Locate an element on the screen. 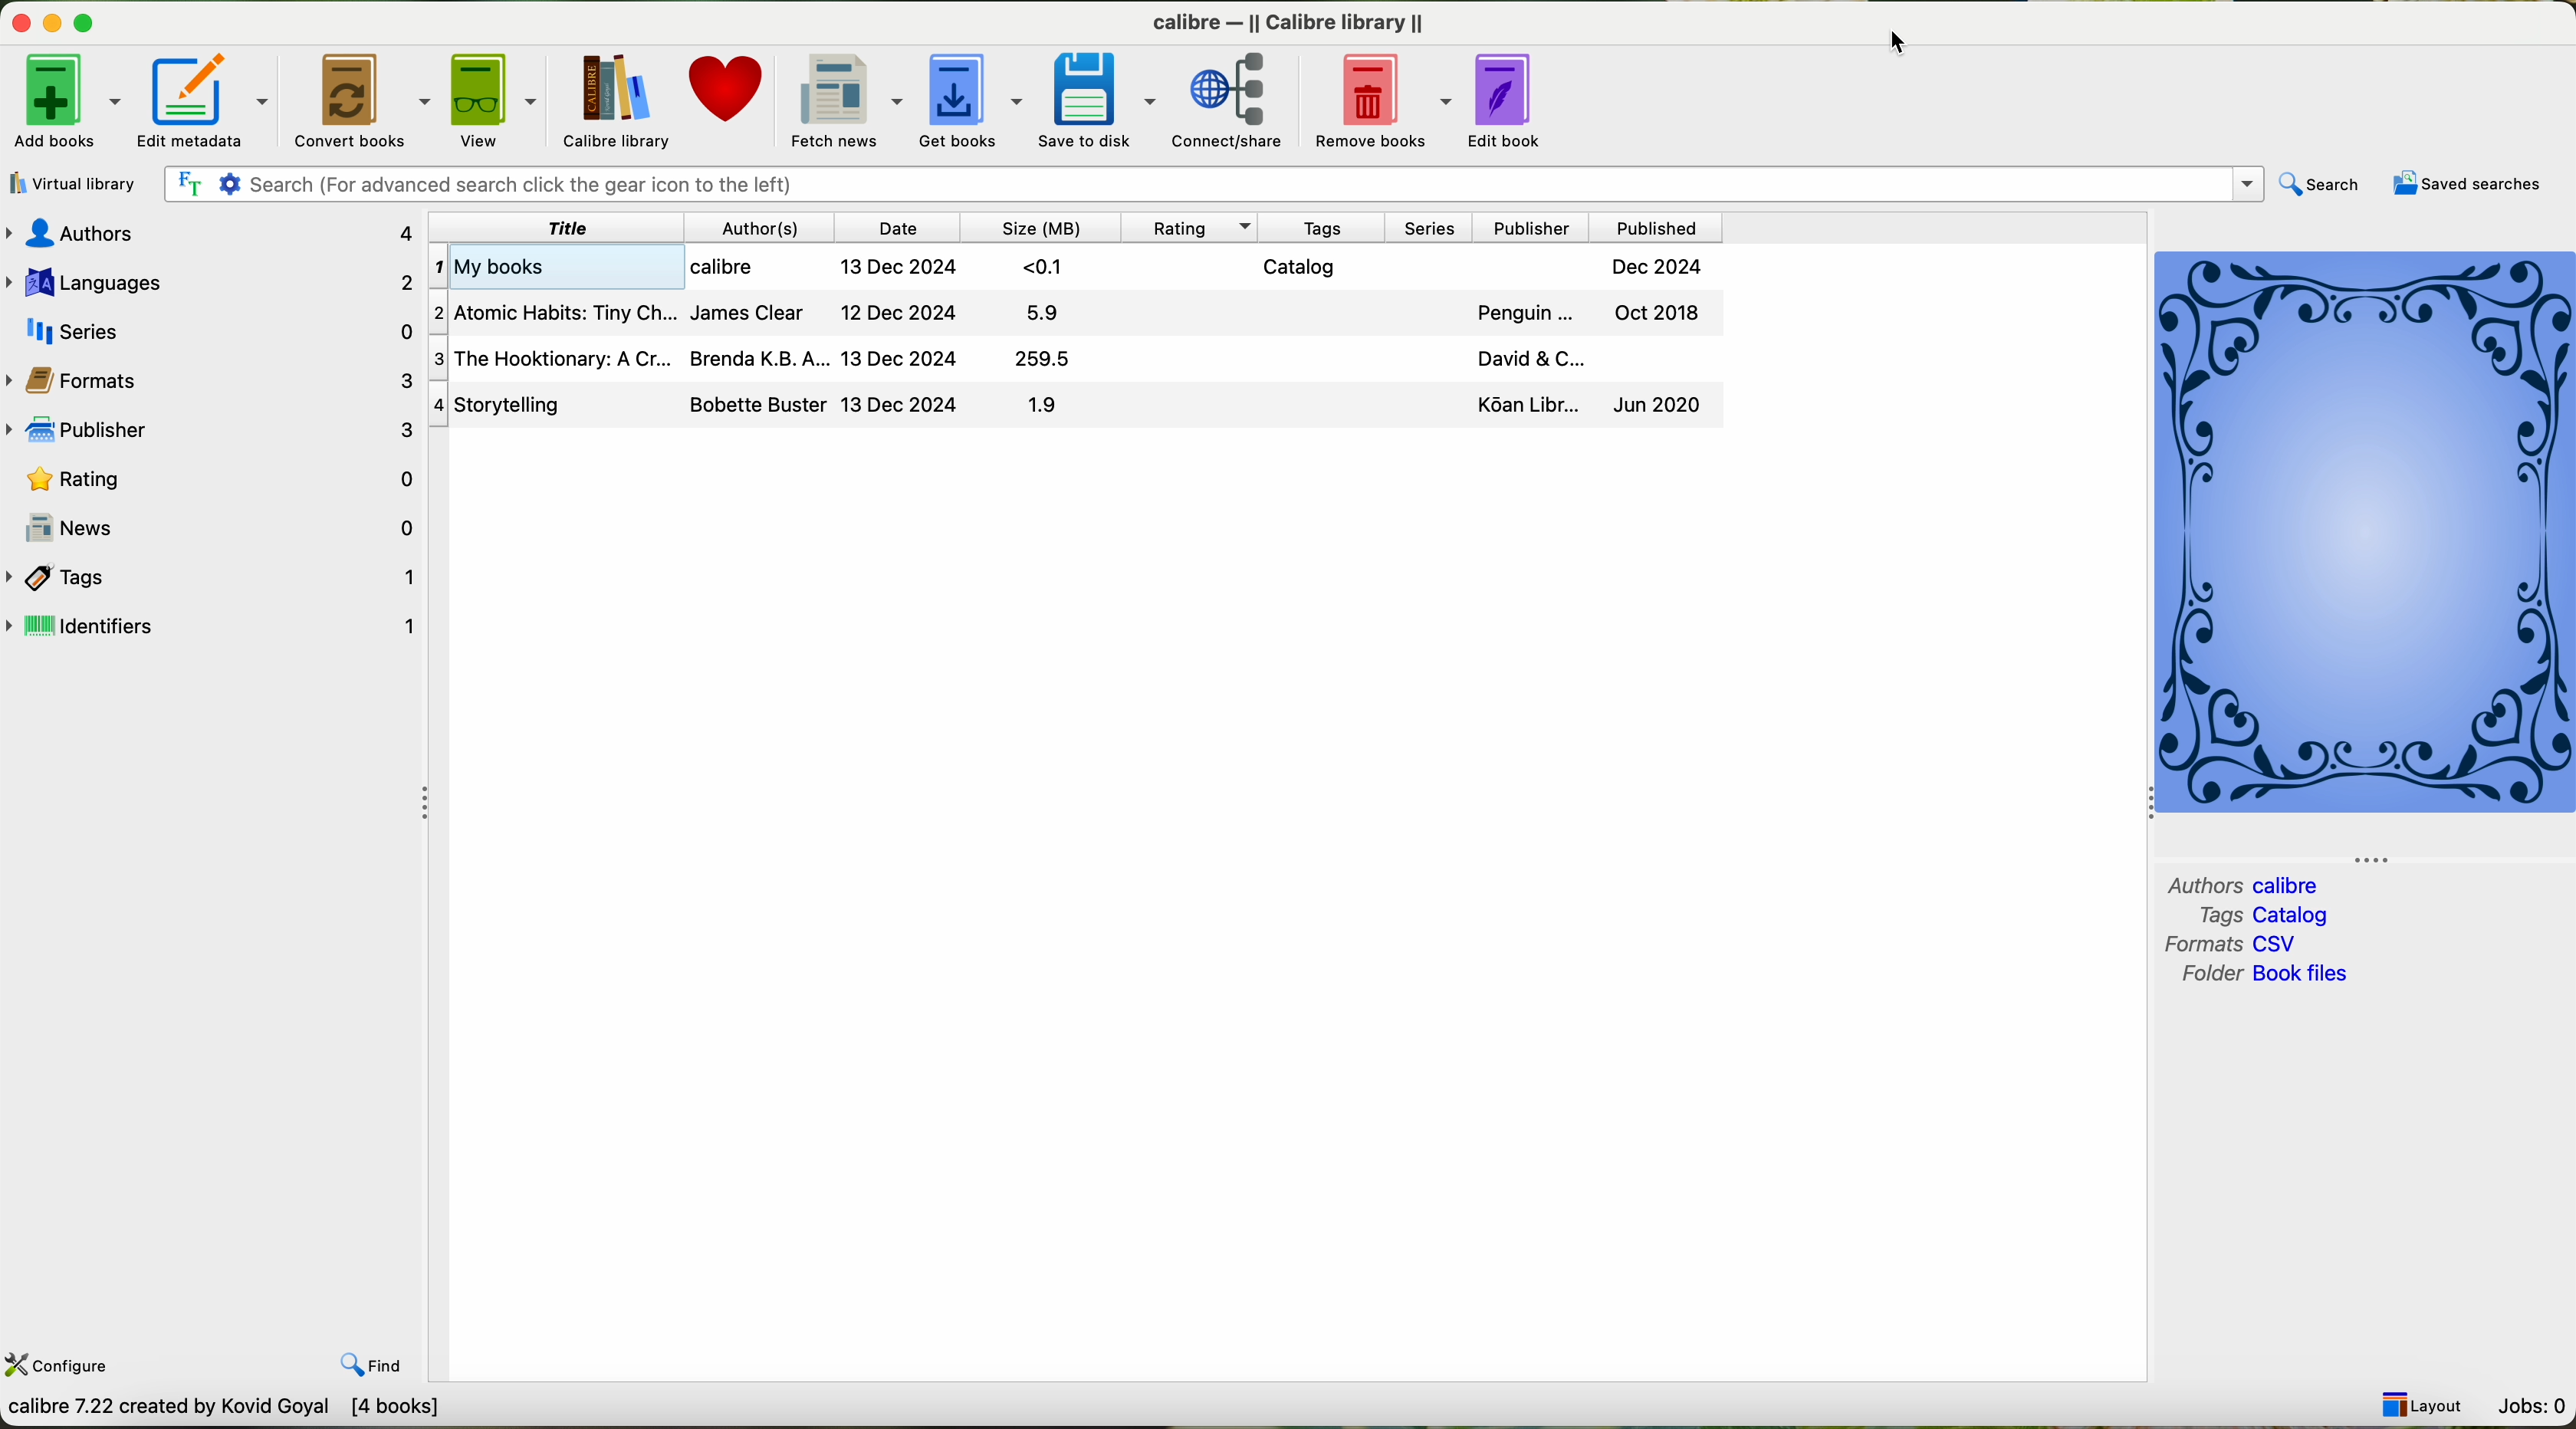  CSV is located at coordinates (2285, 944).